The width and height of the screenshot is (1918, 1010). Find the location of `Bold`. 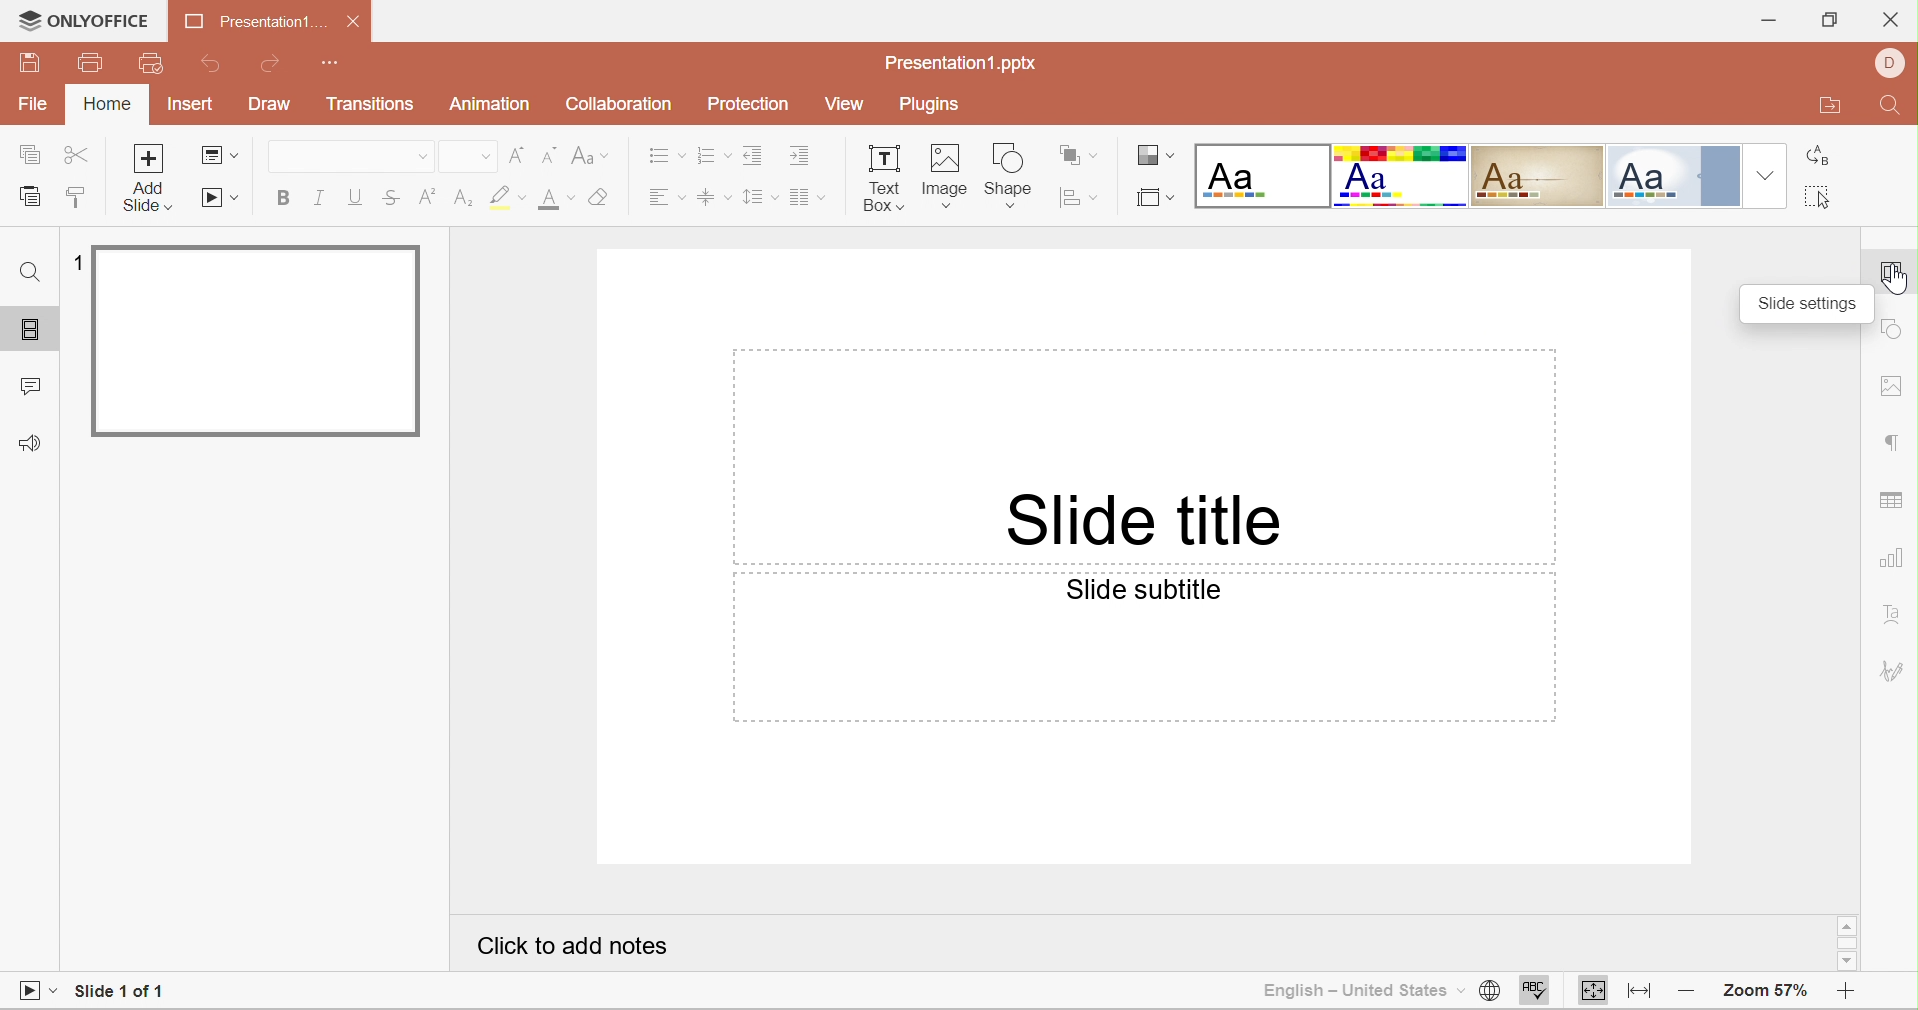

Bold is located at coordinates (287, 196).